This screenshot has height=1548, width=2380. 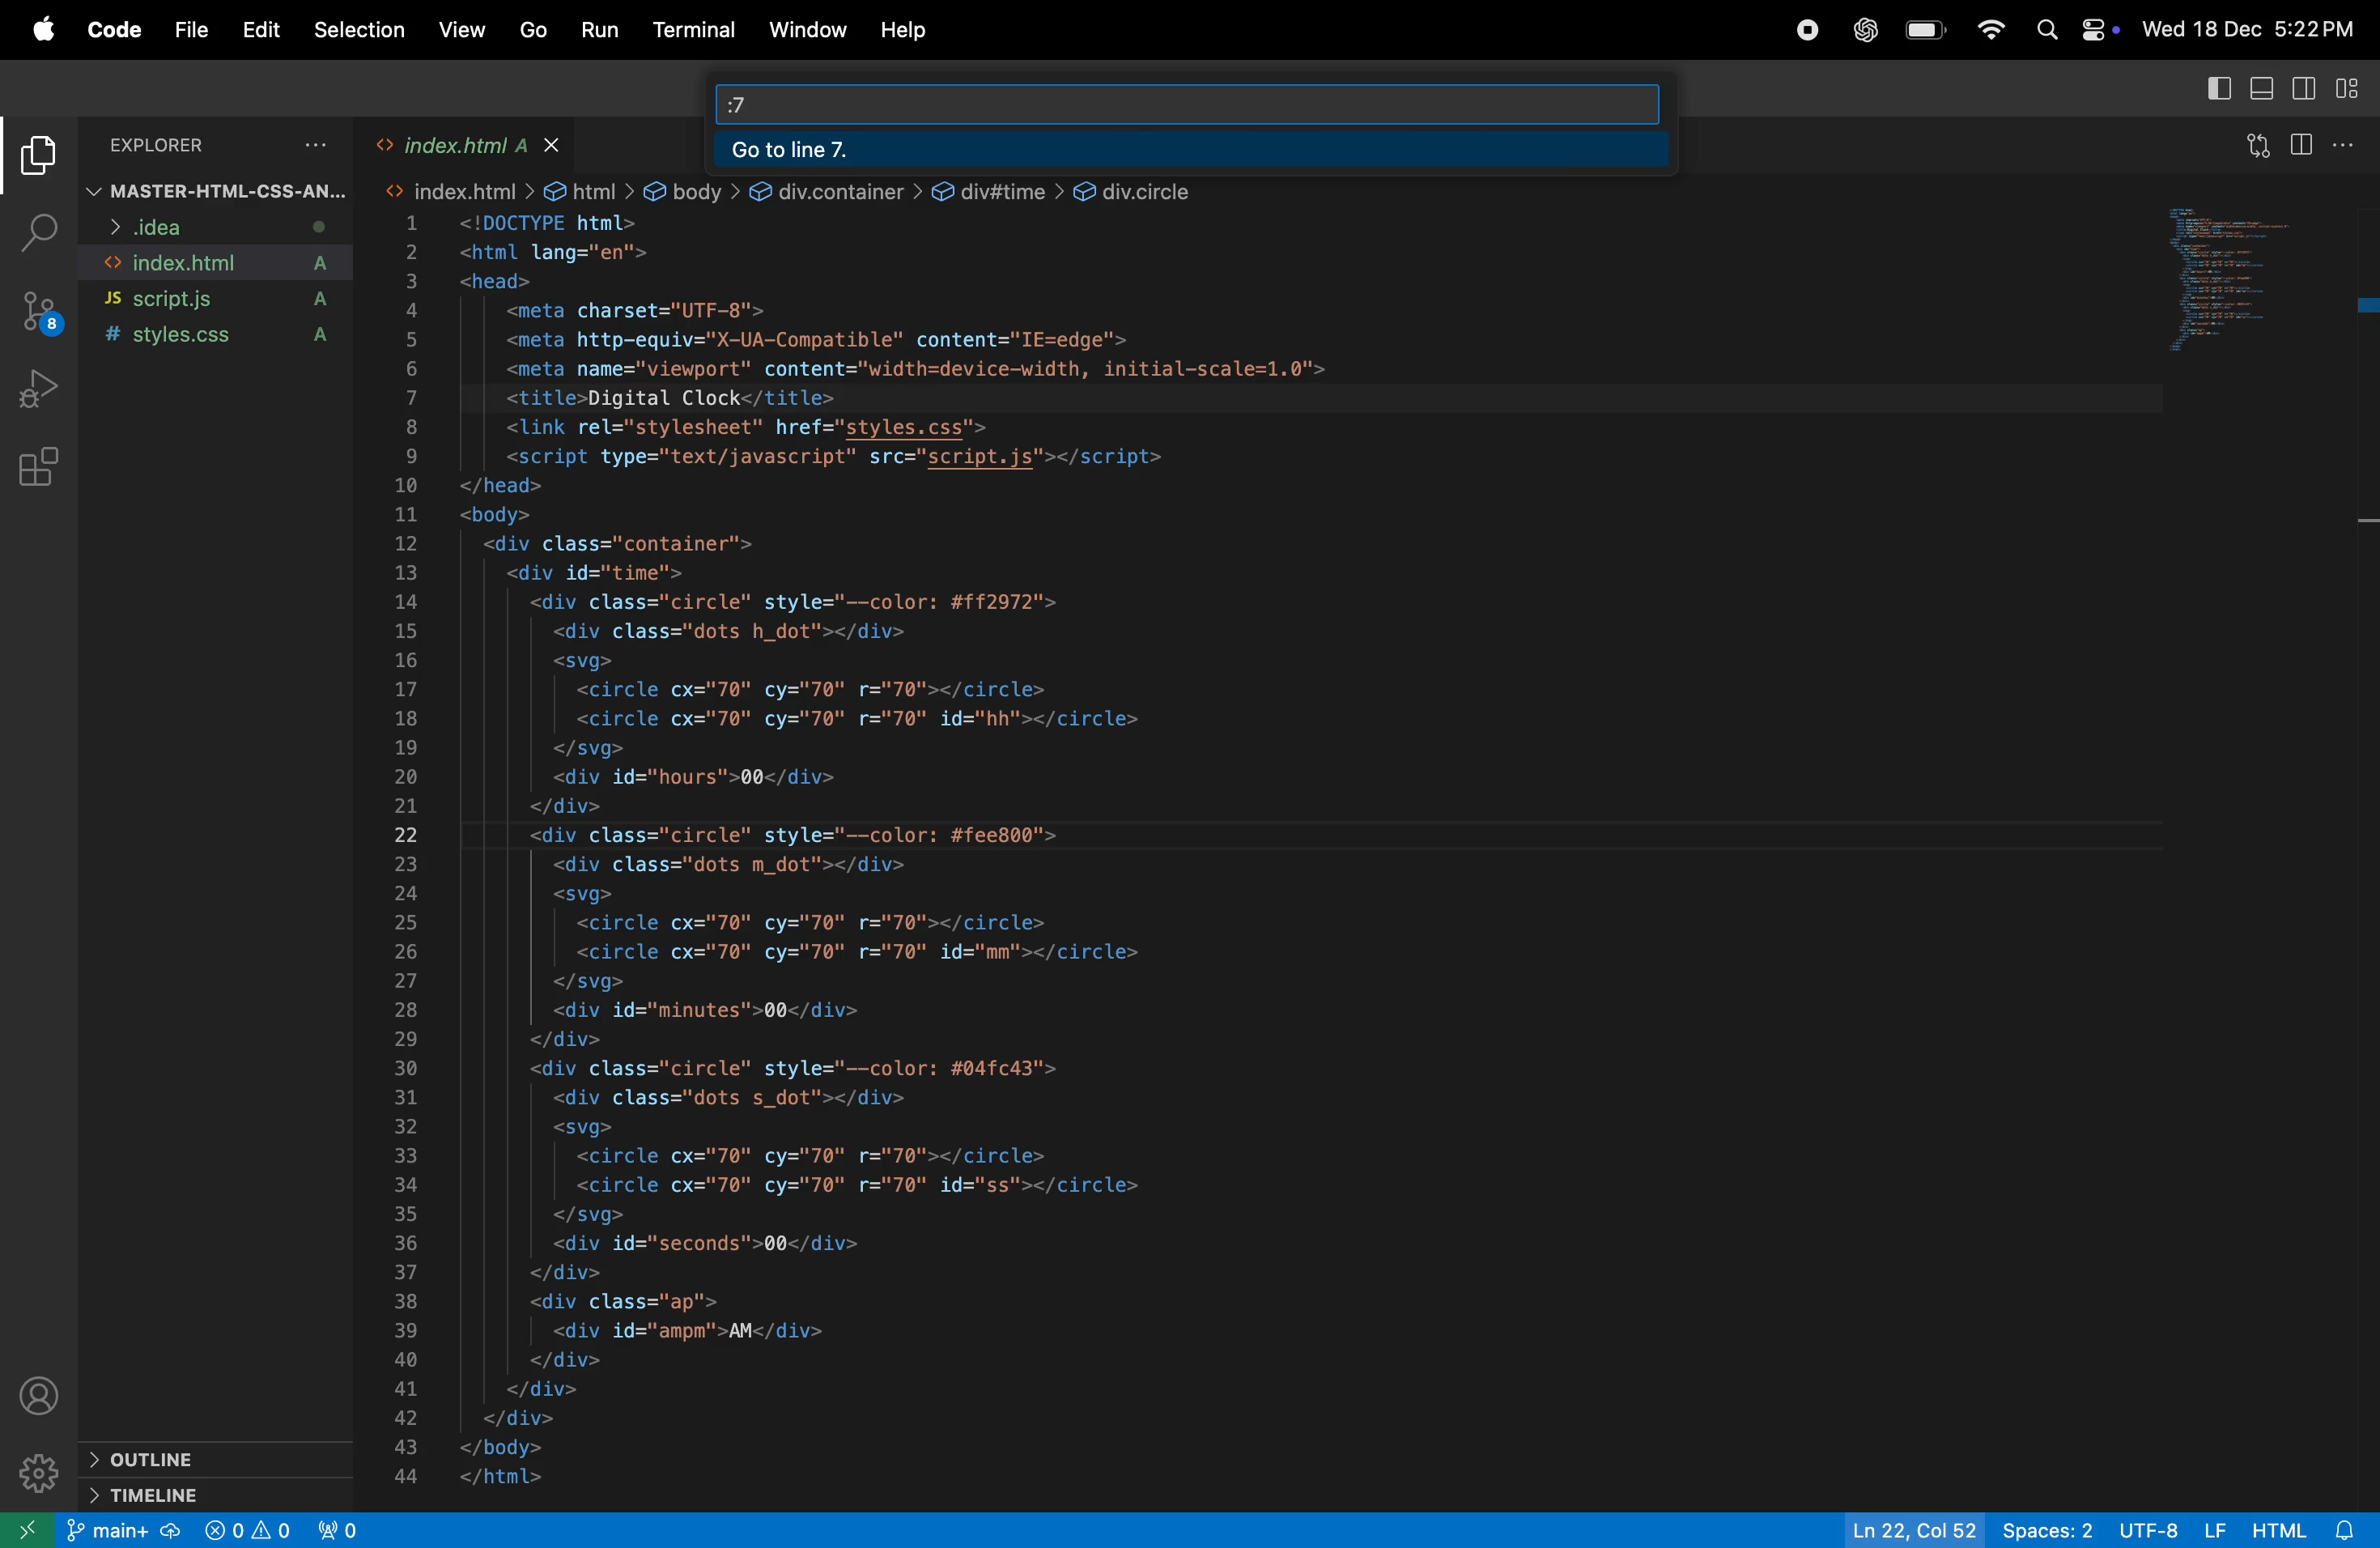 I want to click on run and debug, so click(x=42, y=390).